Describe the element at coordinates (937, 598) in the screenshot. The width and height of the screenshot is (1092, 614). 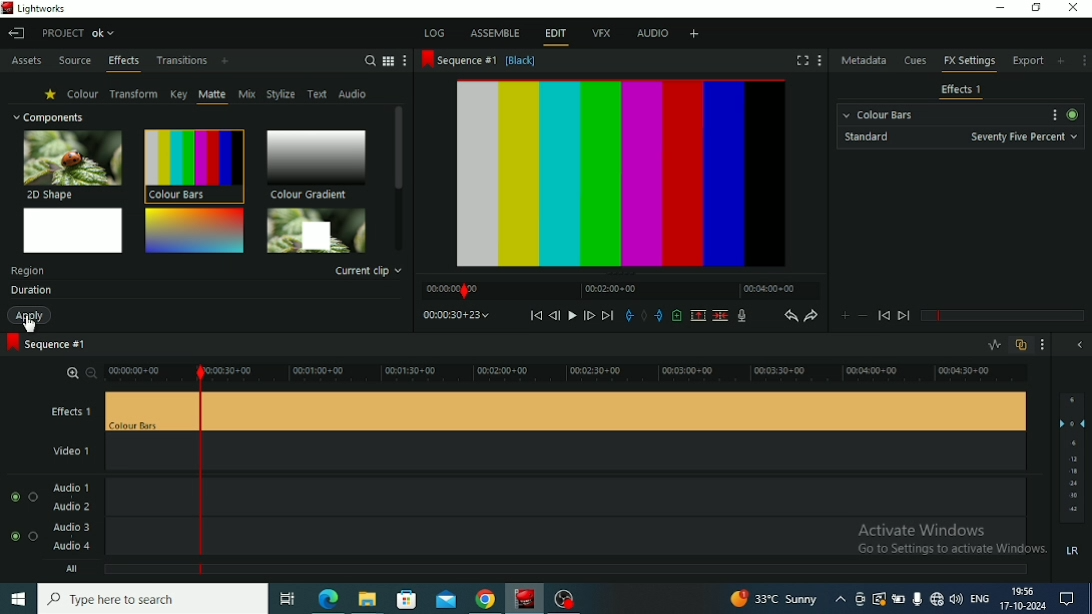
I see `internet` at that location.